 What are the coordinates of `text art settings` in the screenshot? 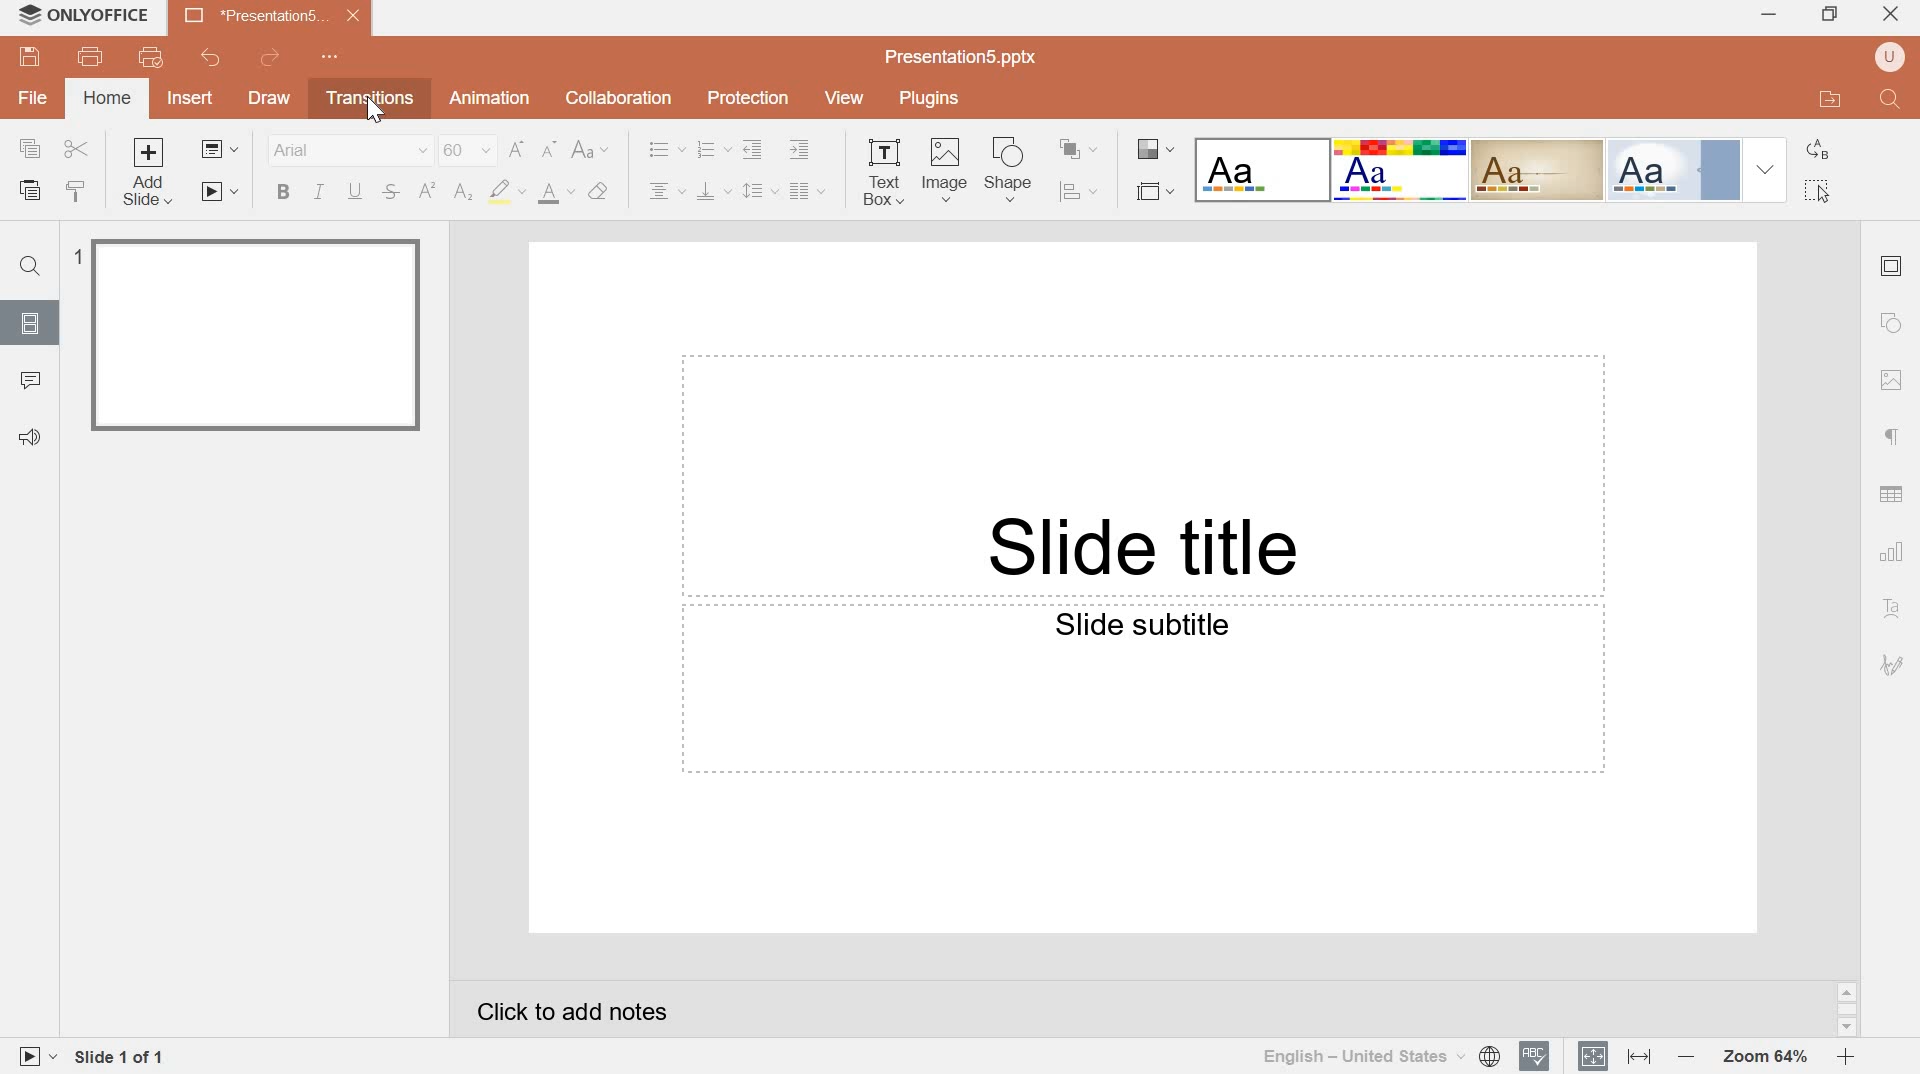 It's located at (1894, 608).